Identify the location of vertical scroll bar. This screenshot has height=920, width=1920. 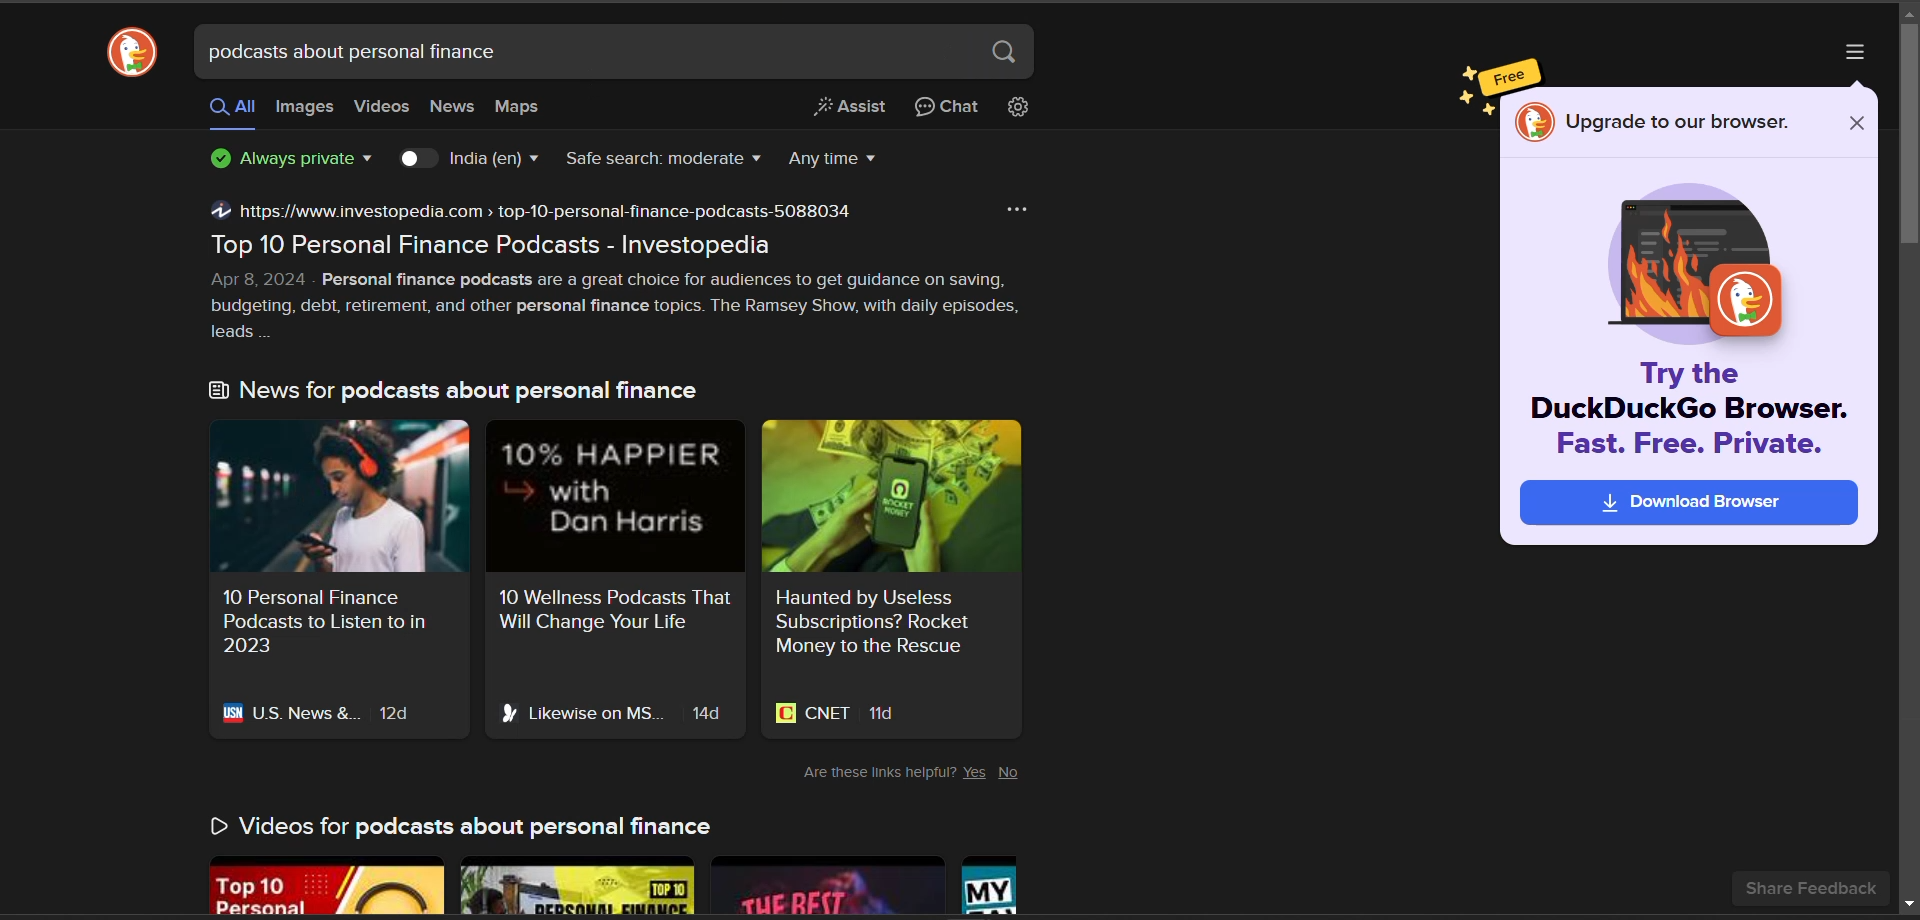
(1908, 136).